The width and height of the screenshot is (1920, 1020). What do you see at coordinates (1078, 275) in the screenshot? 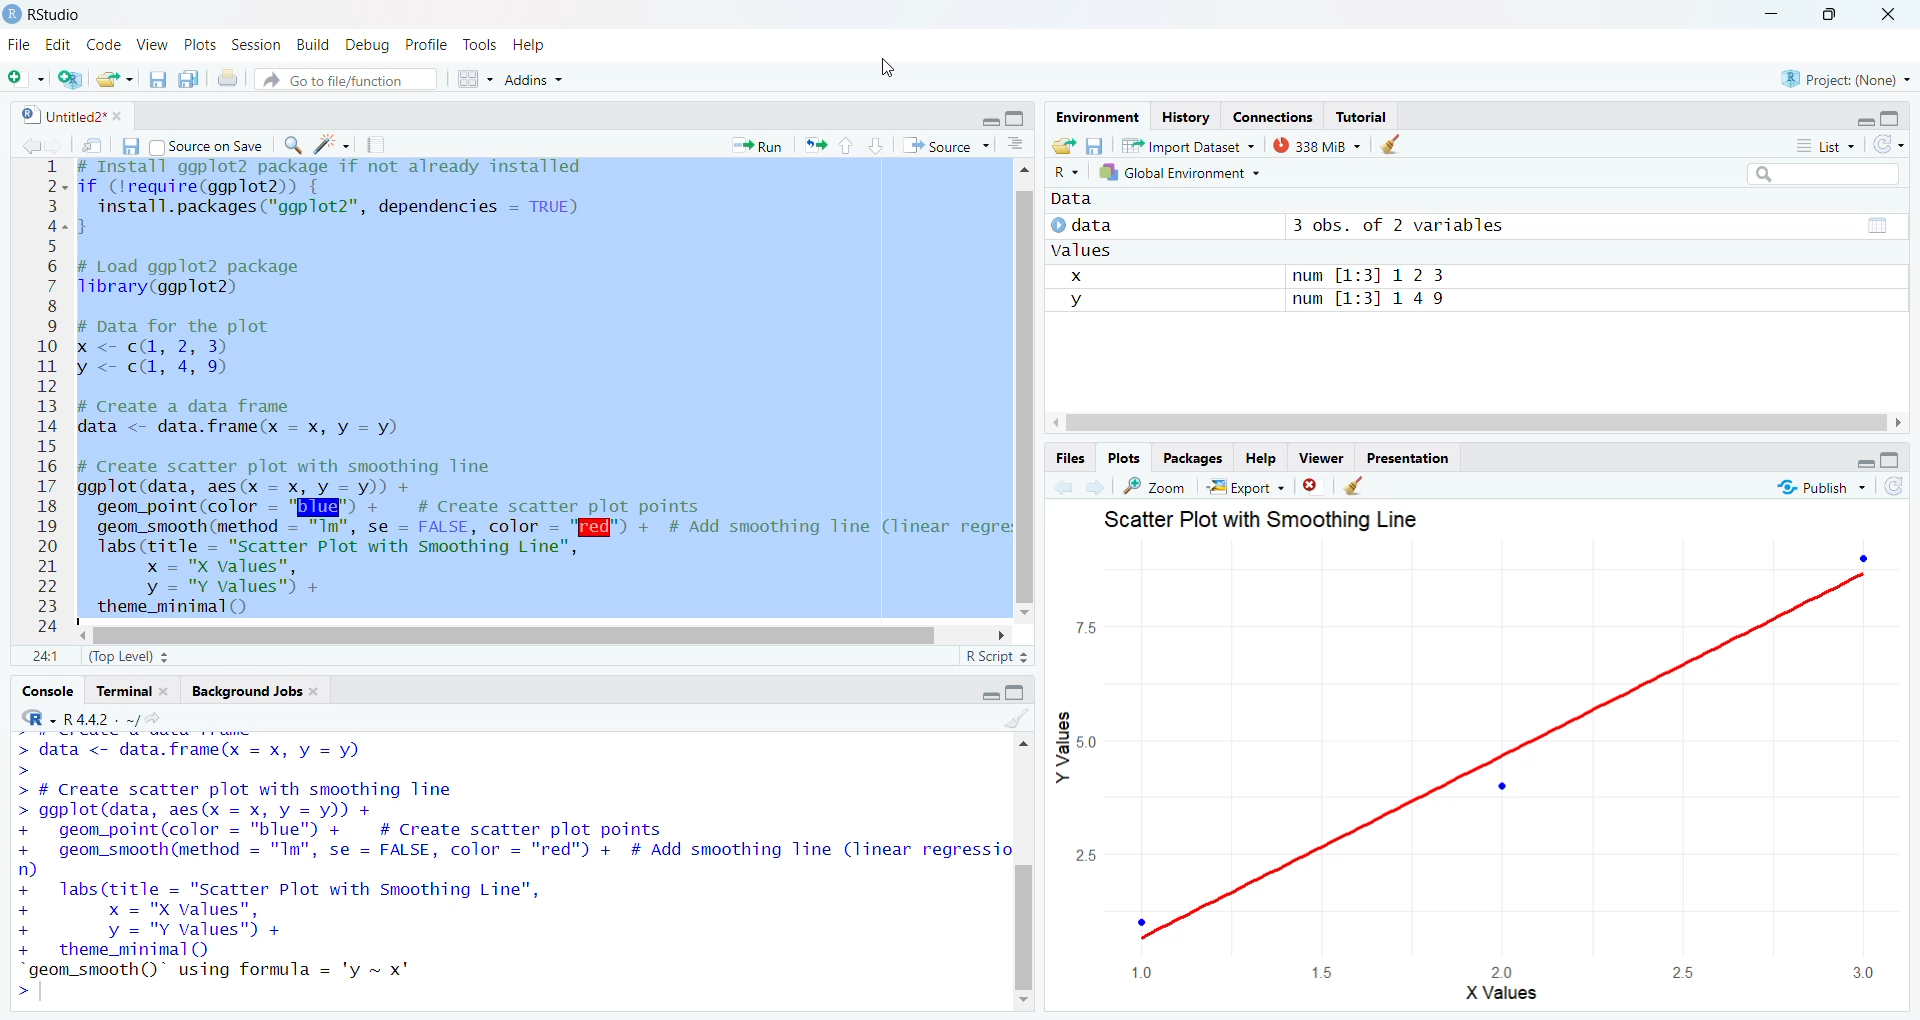
I see `x` at bounding box center [1078, 275].